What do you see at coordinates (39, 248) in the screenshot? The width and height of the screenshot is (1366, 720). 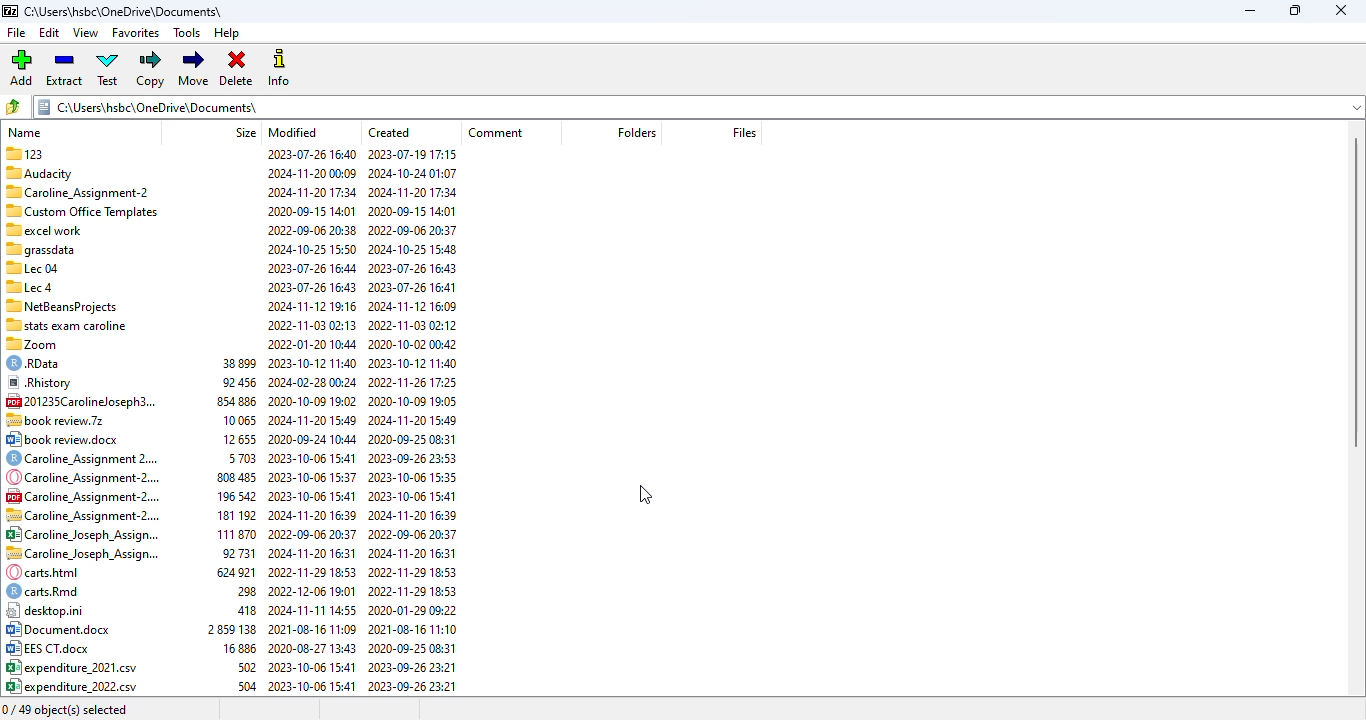 I see `` at bounding box center [39, 248].